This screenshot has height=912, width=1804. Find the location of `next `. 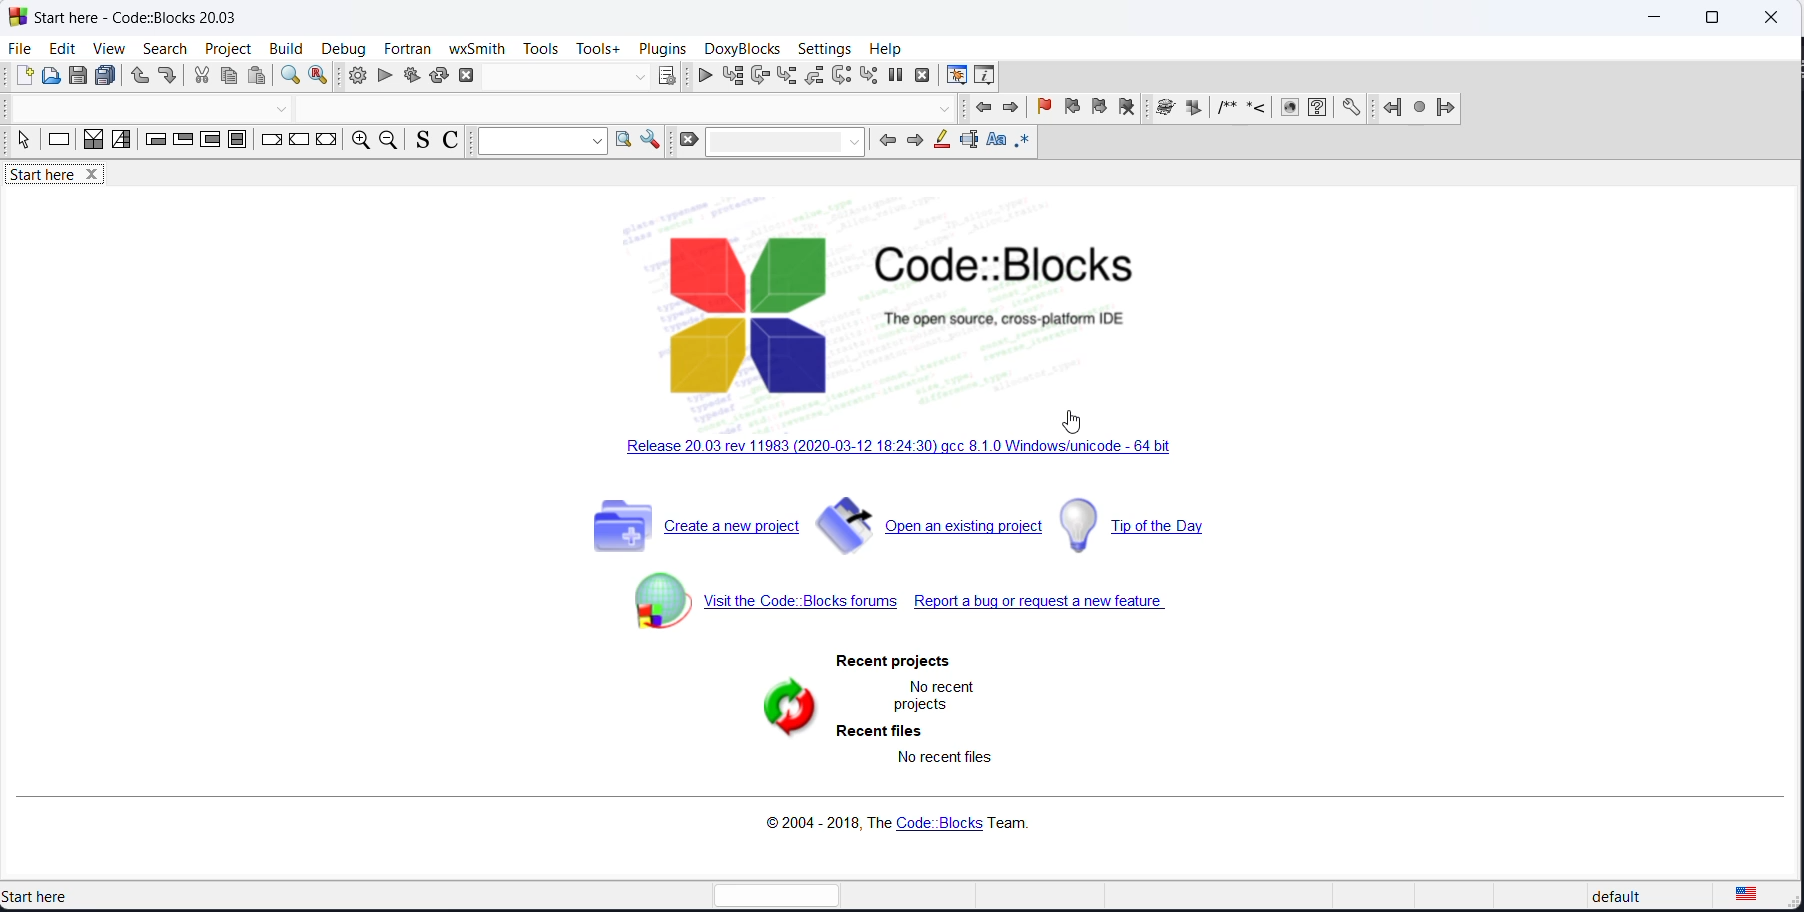

next  is located at coordinates (913, 143).